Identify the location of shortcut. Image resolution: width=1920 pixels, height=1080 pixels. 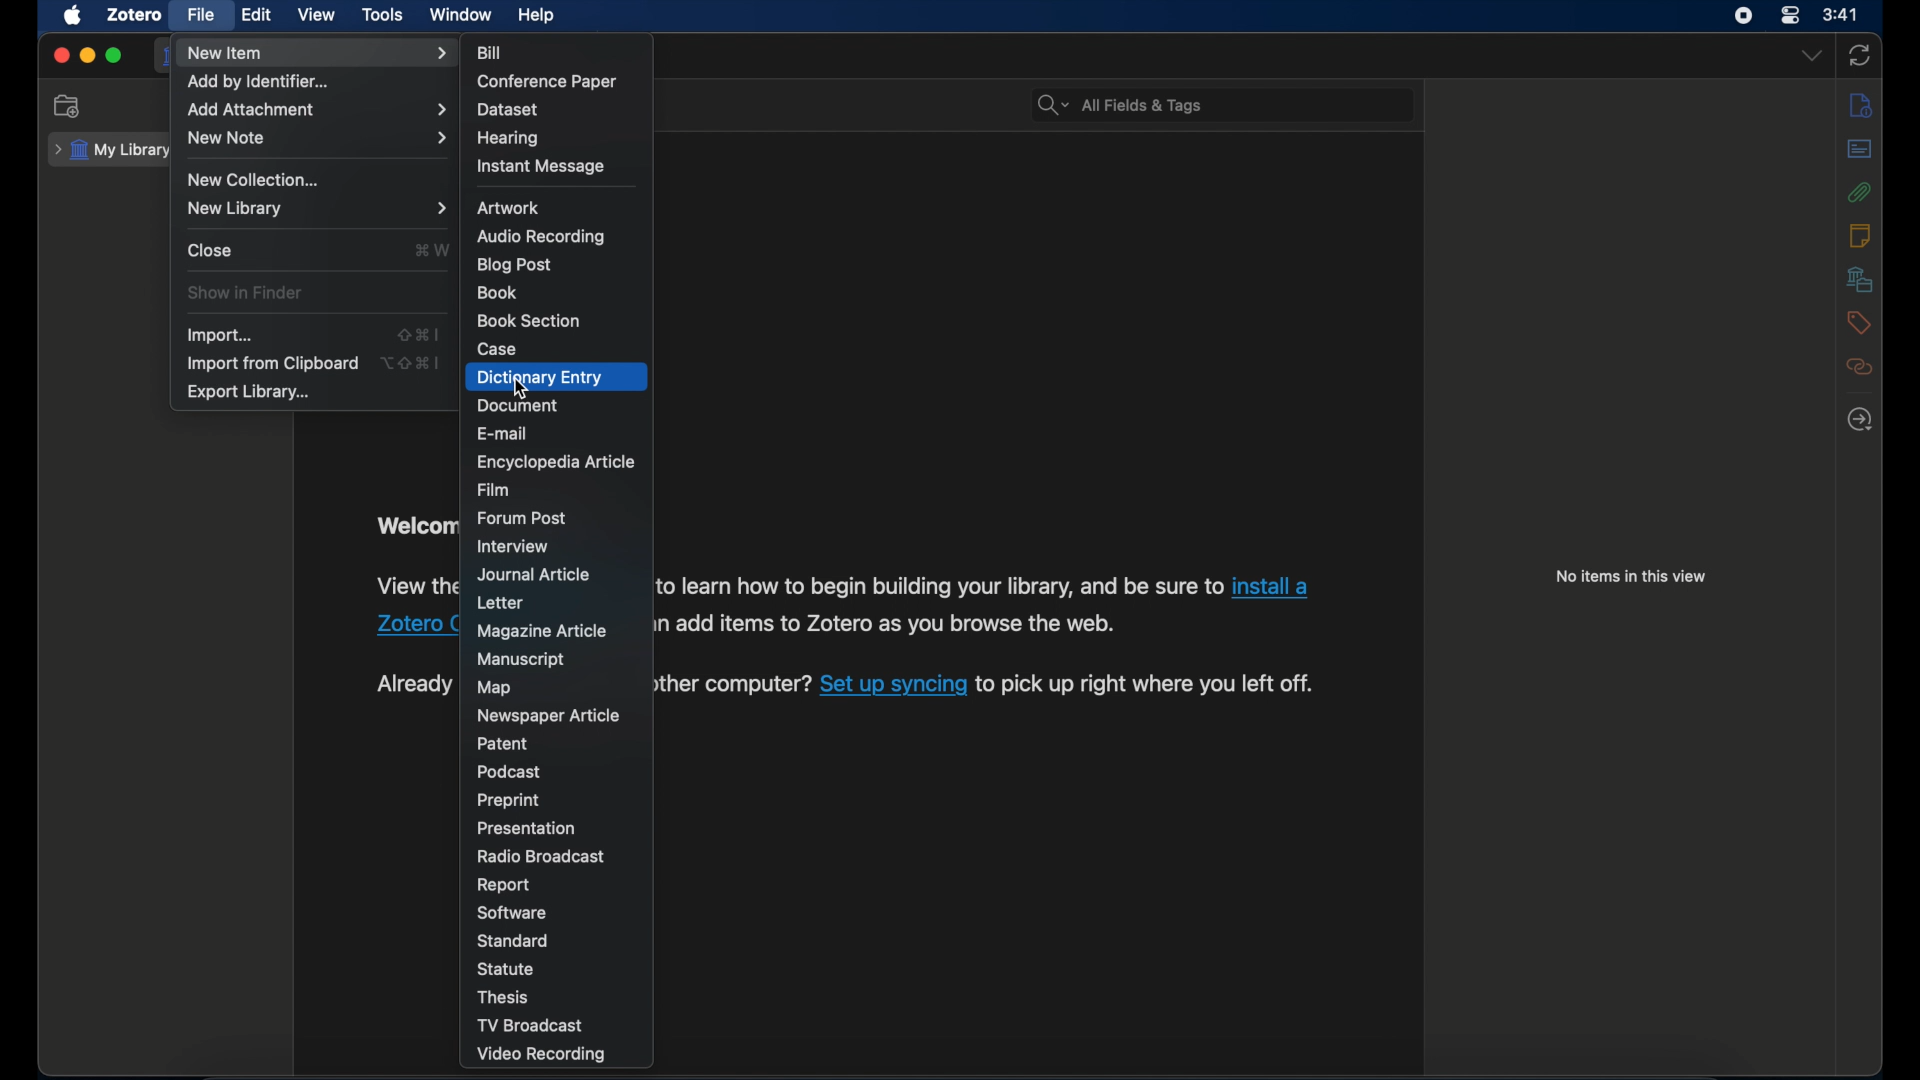
(432, 249).